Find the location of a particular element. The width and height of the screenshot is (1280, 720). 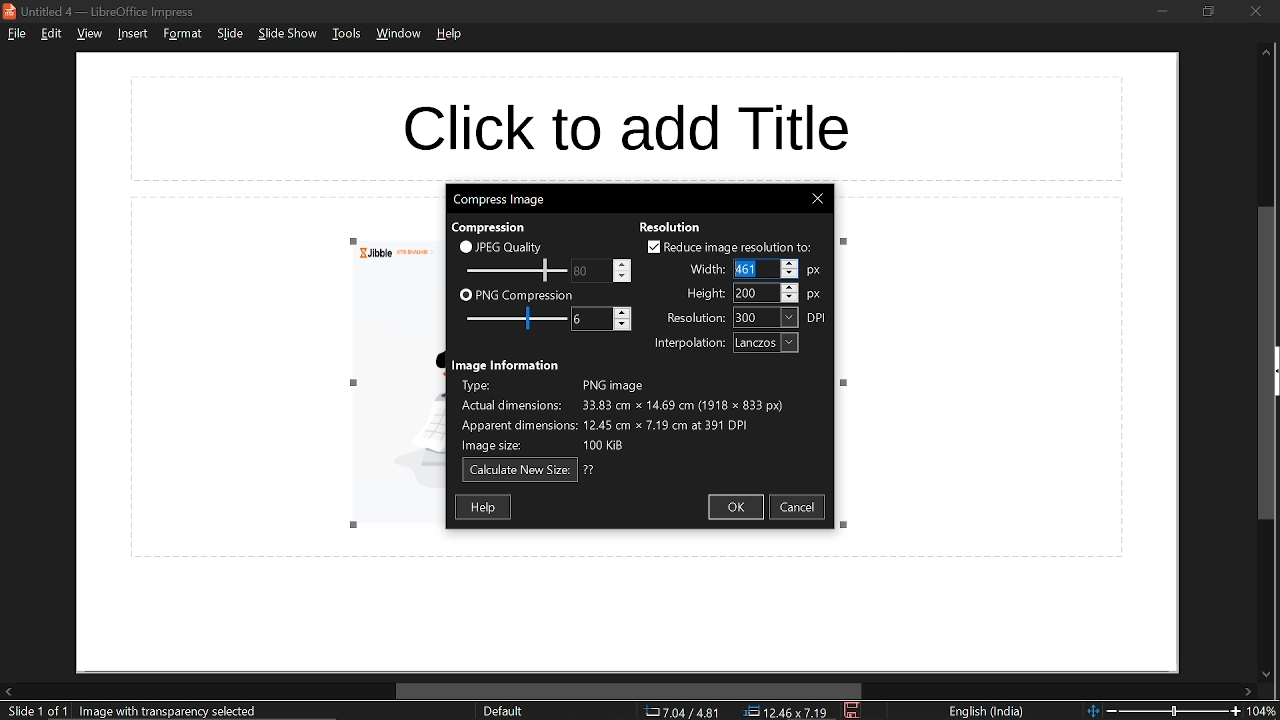

px is located at coordinates (818, 269).